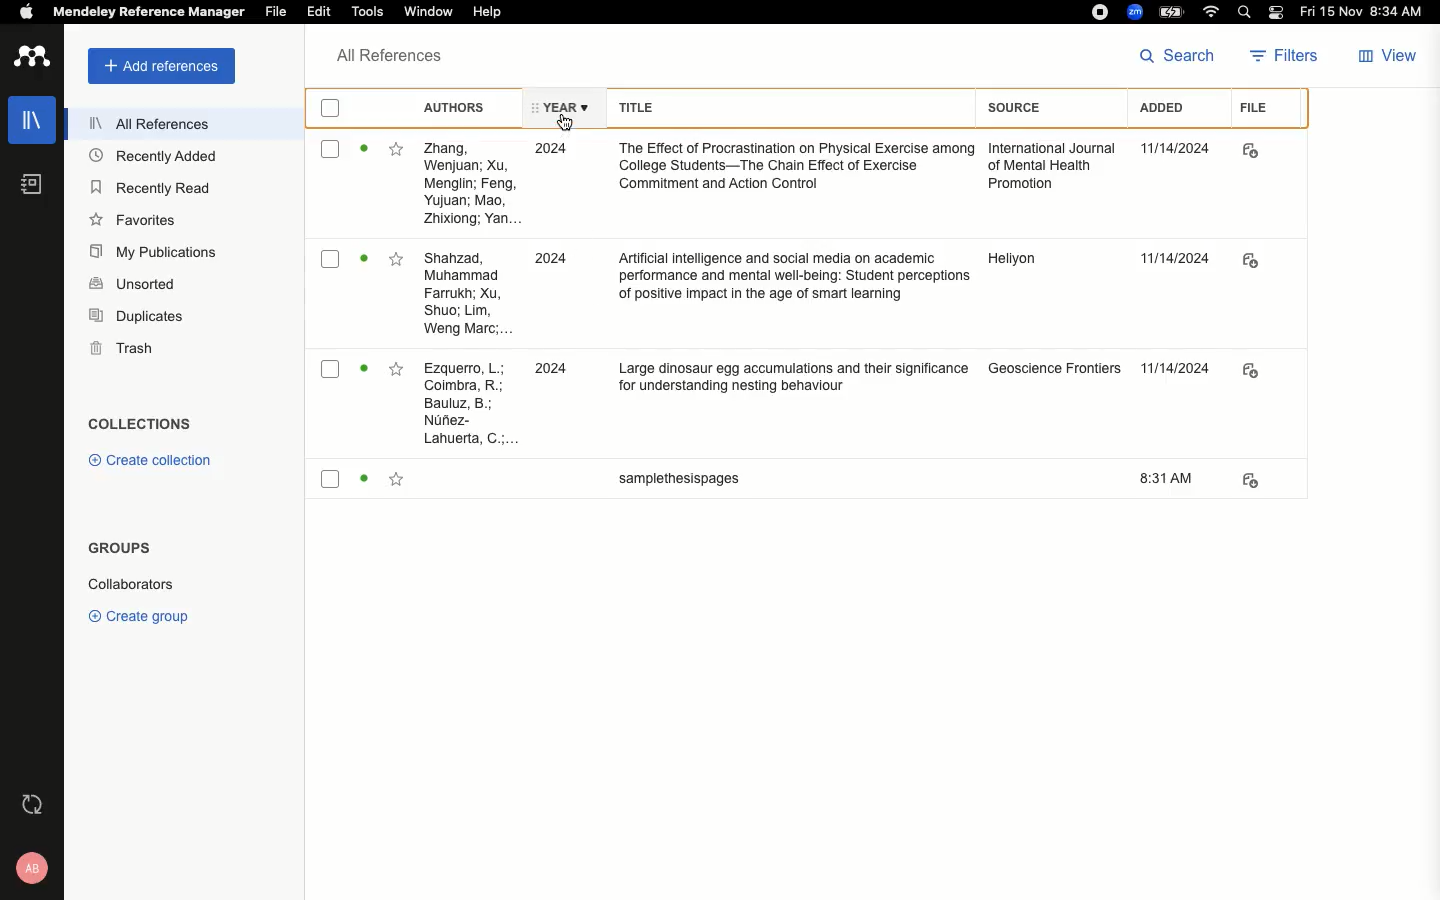 Image resolution: width=1440 pixels, height=900 pixels. I want to click on file type, so click(1264, 480).